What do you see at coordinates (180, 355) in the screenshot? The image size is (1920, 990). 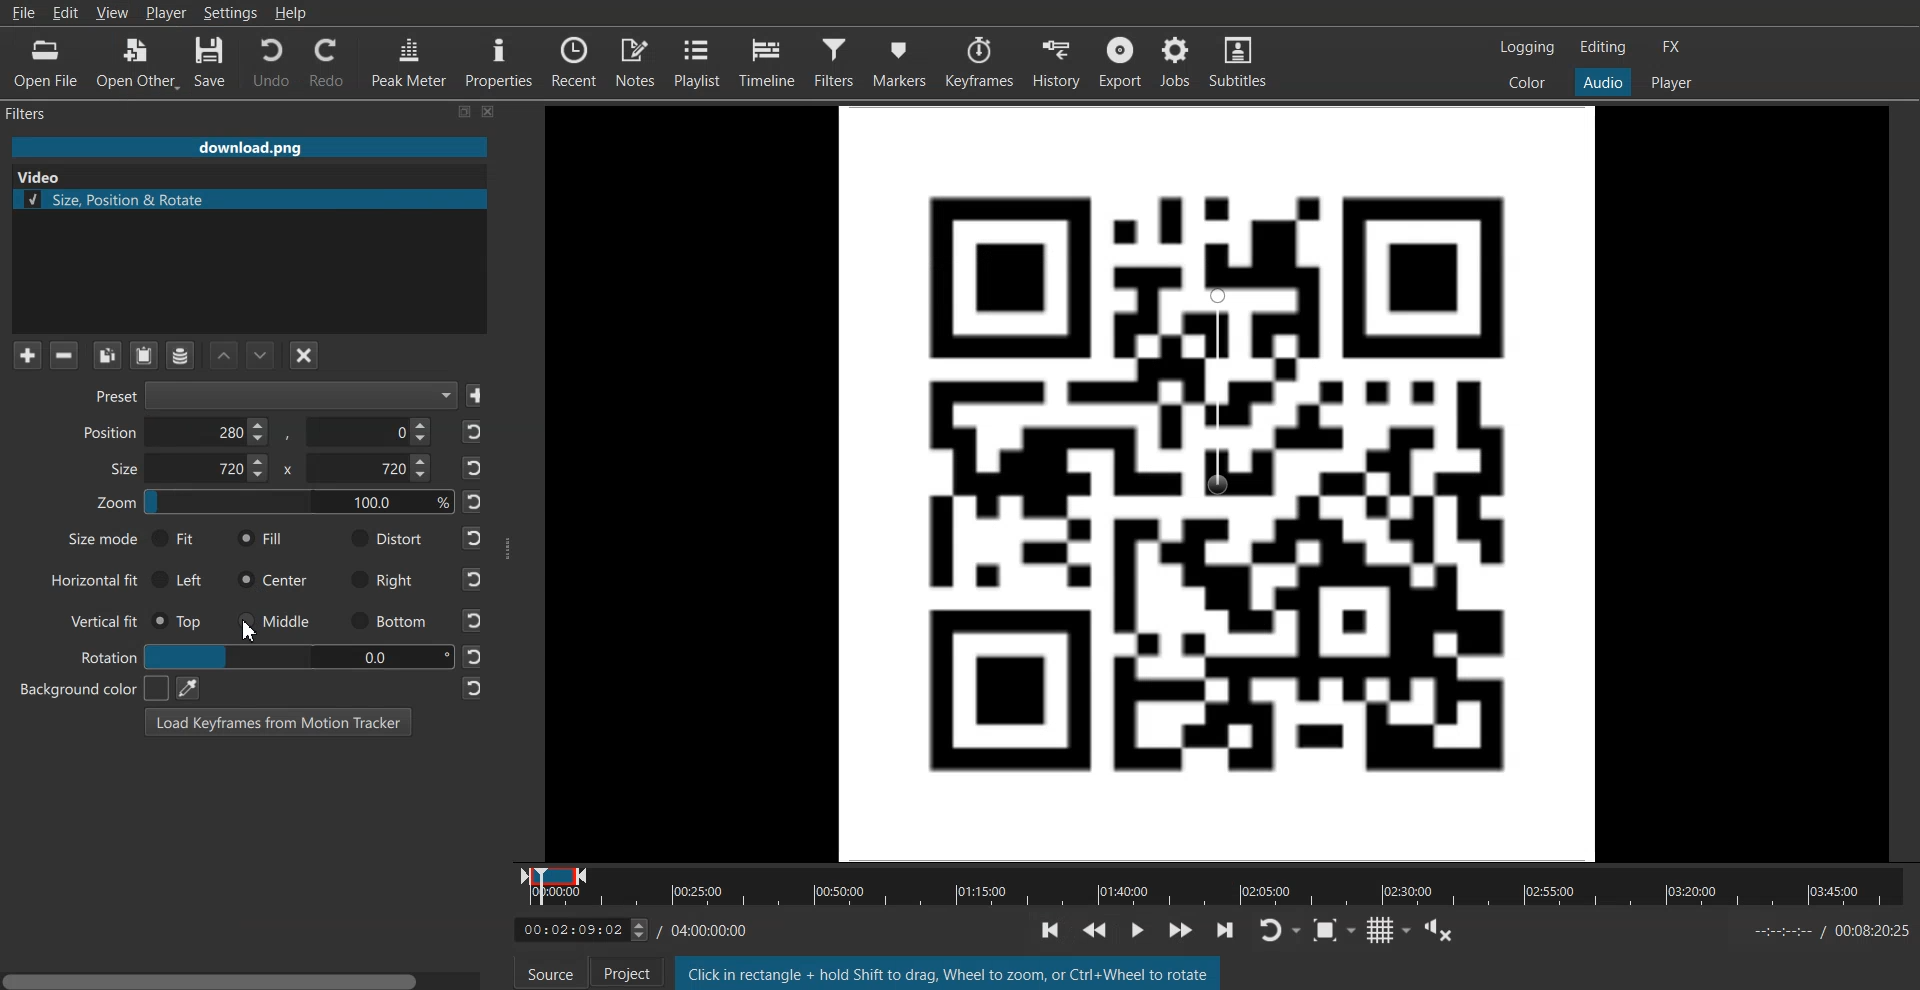 I see `Save a filter set` at bounding box center [180, 355].